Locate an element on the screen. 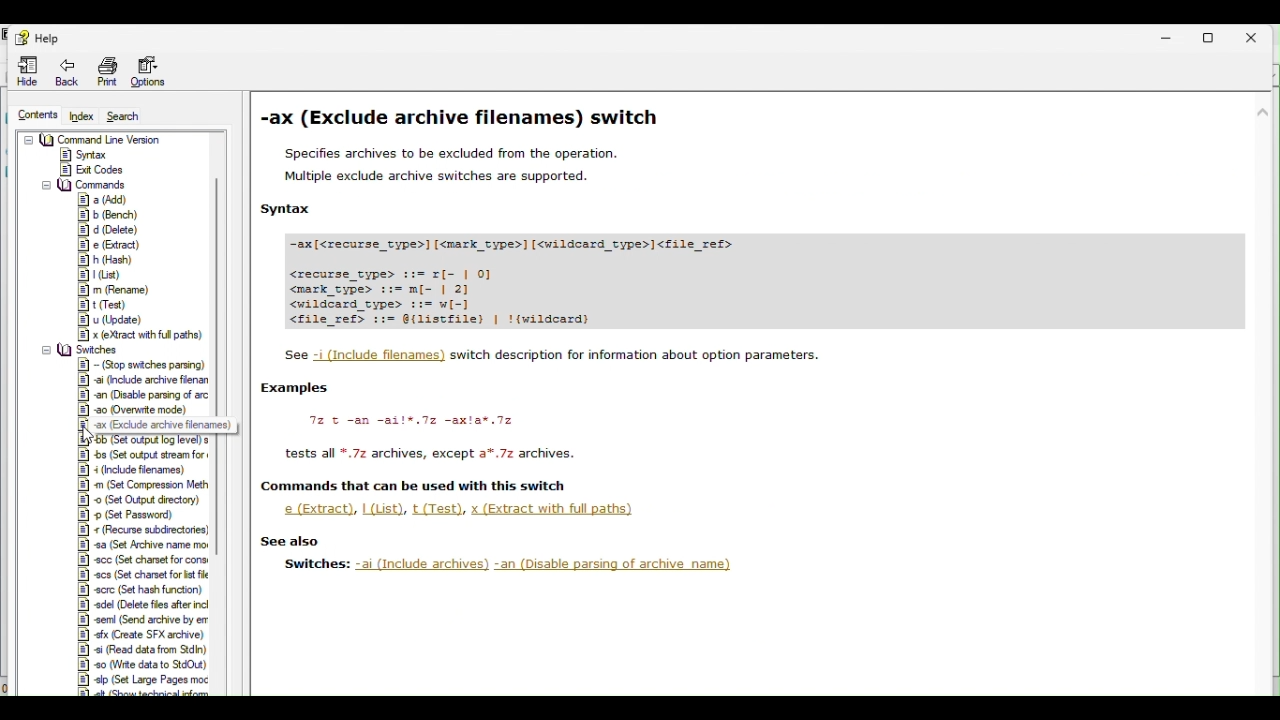 This screenshot has width=1280, height=720. e (Extract), is located at coordinates (315, 509).